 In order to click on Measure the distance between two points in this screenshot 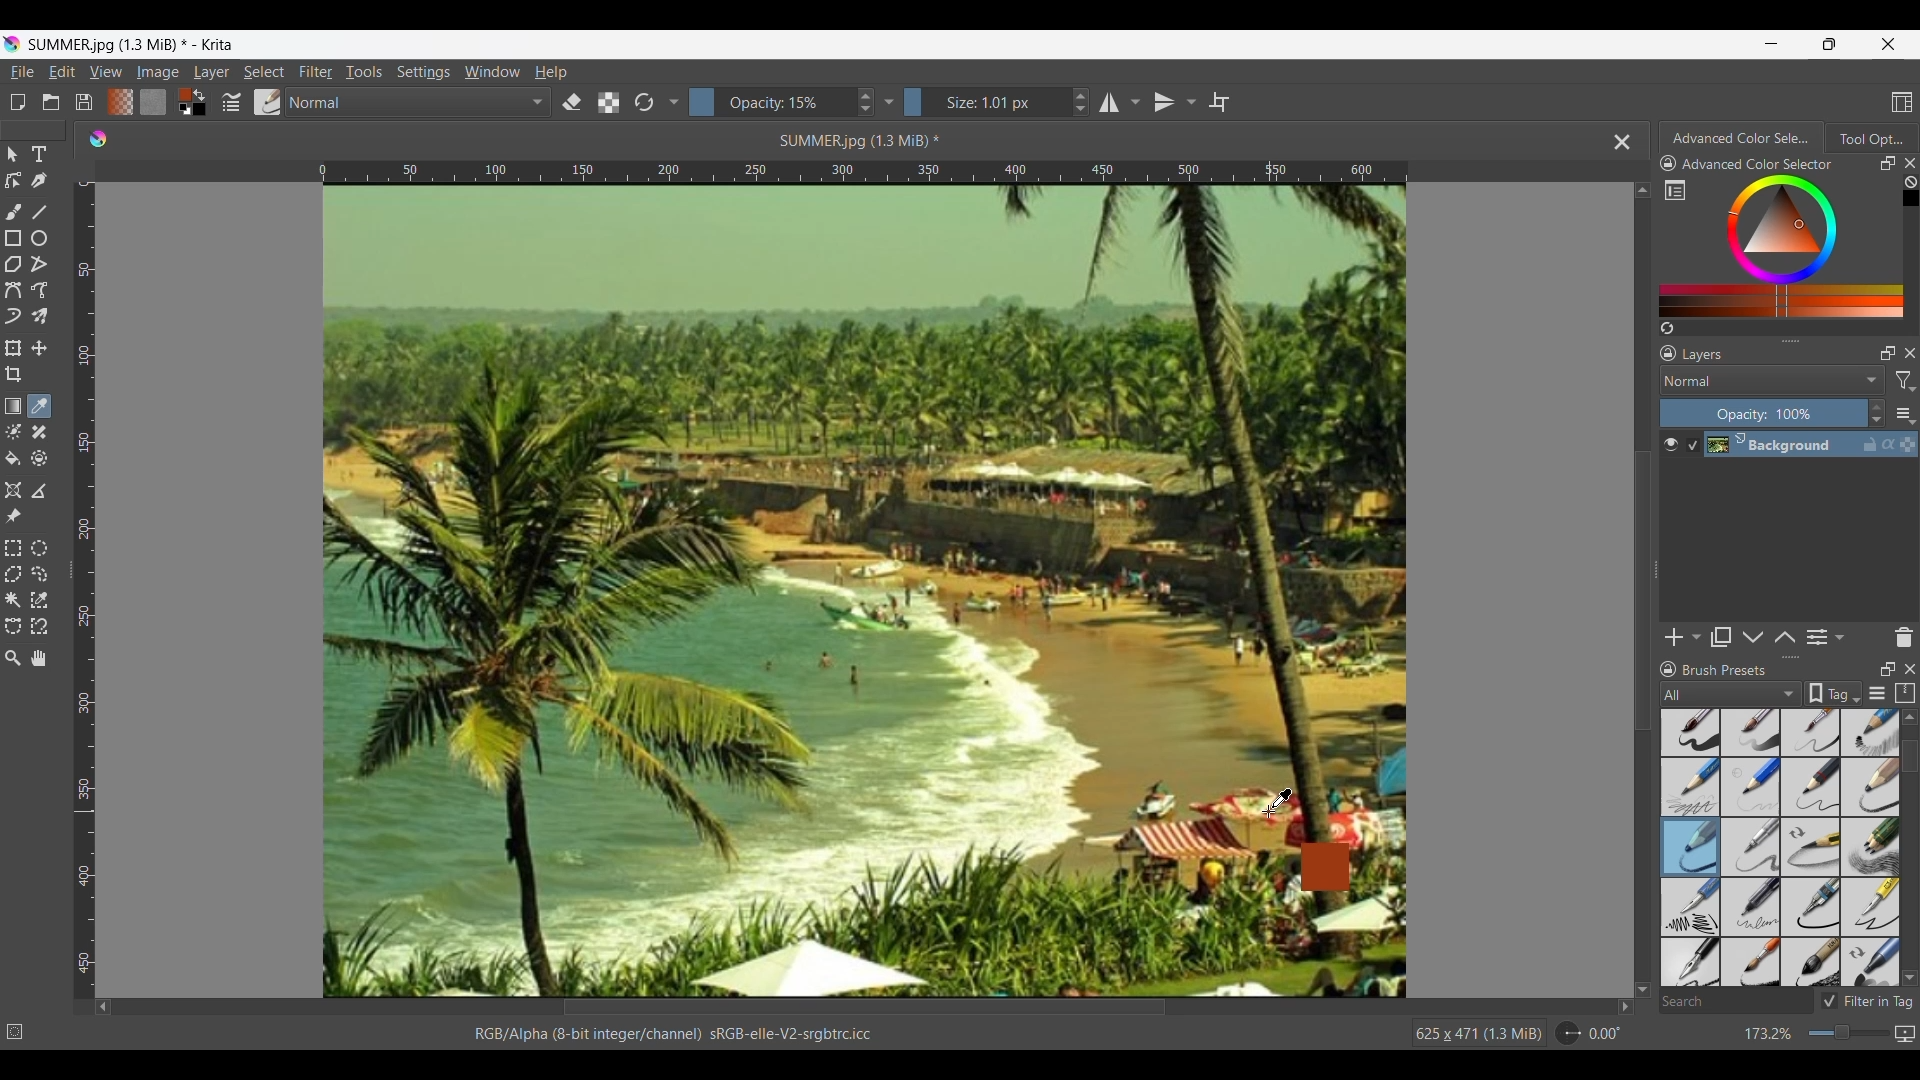, I will do `click(39, 492)`.